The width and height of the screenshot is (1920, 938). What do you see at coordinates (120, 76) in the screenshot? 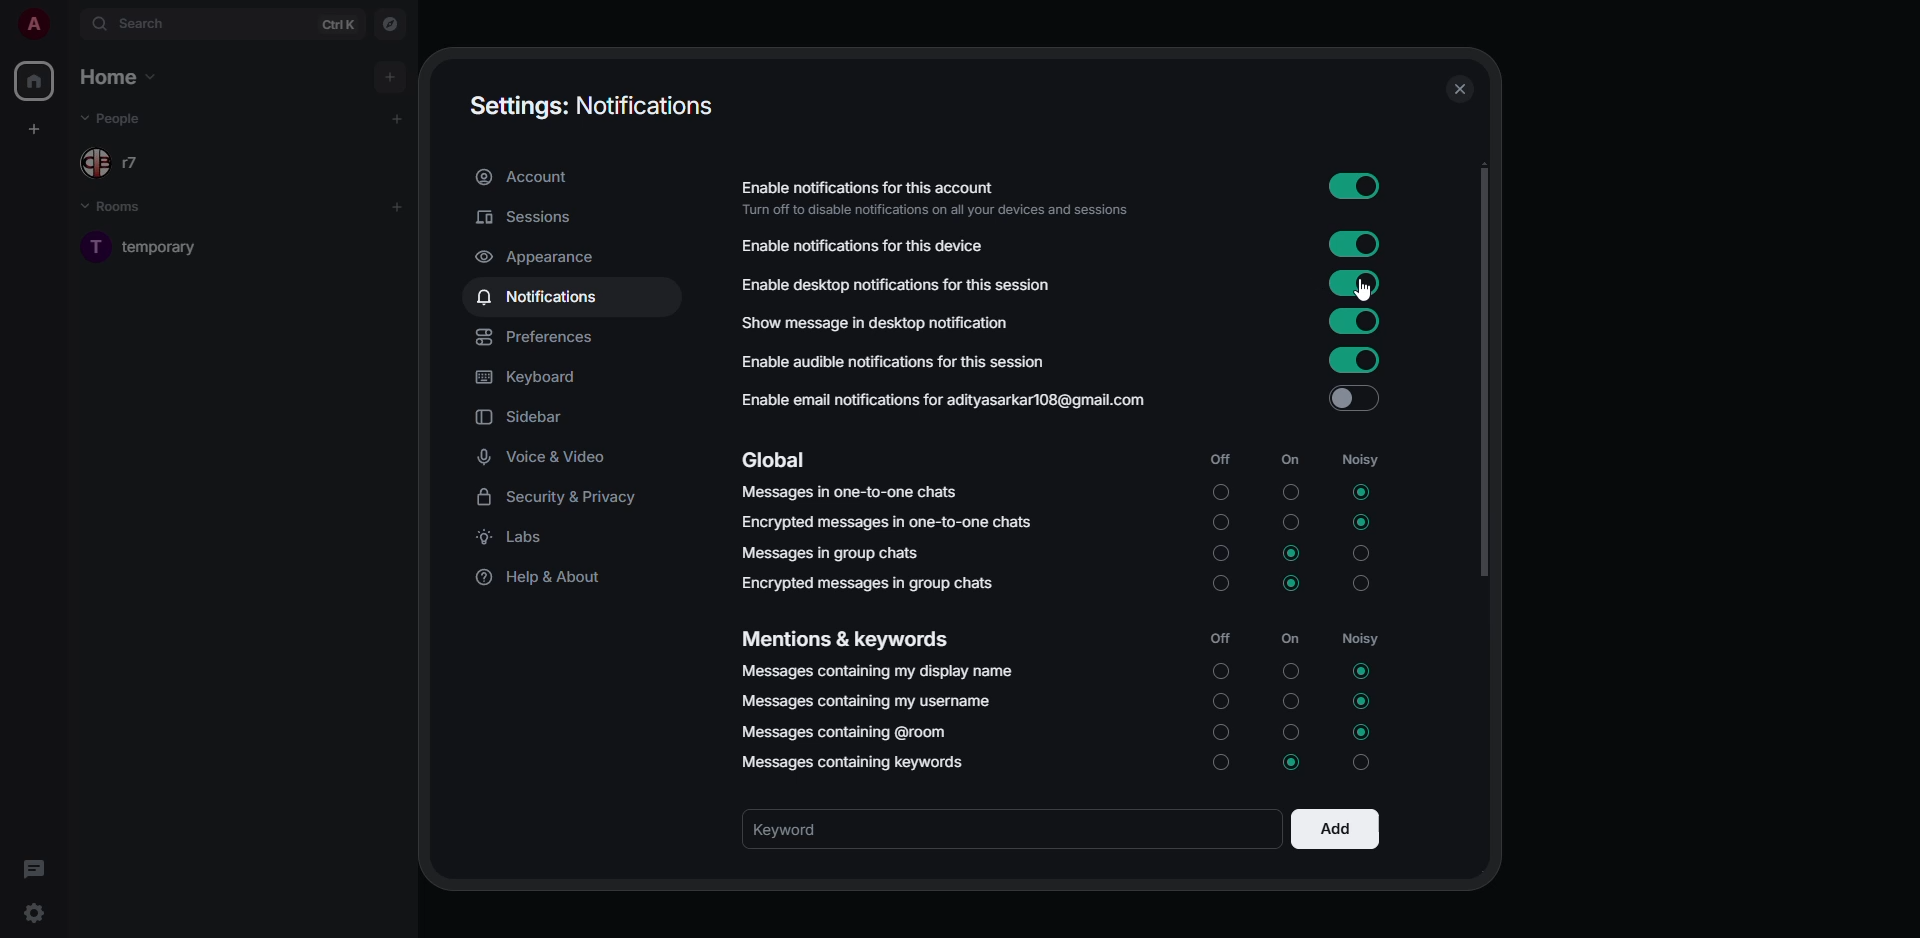
I see `home` at bounding box center [120, 76].